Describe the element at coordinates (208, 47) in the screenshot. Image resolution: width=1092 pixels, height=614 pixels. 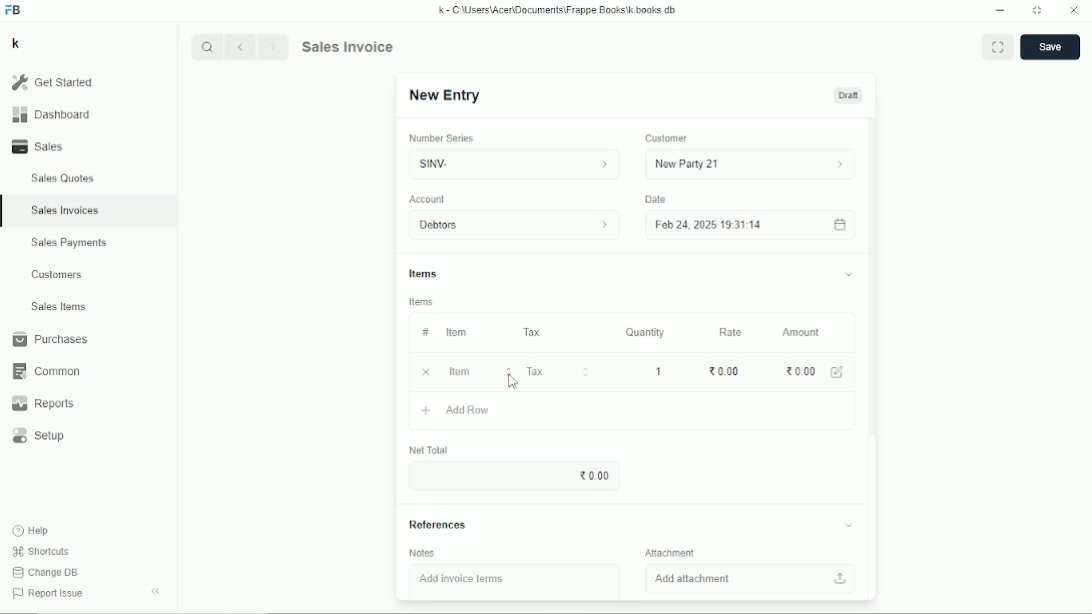
I see `Search` at that location.